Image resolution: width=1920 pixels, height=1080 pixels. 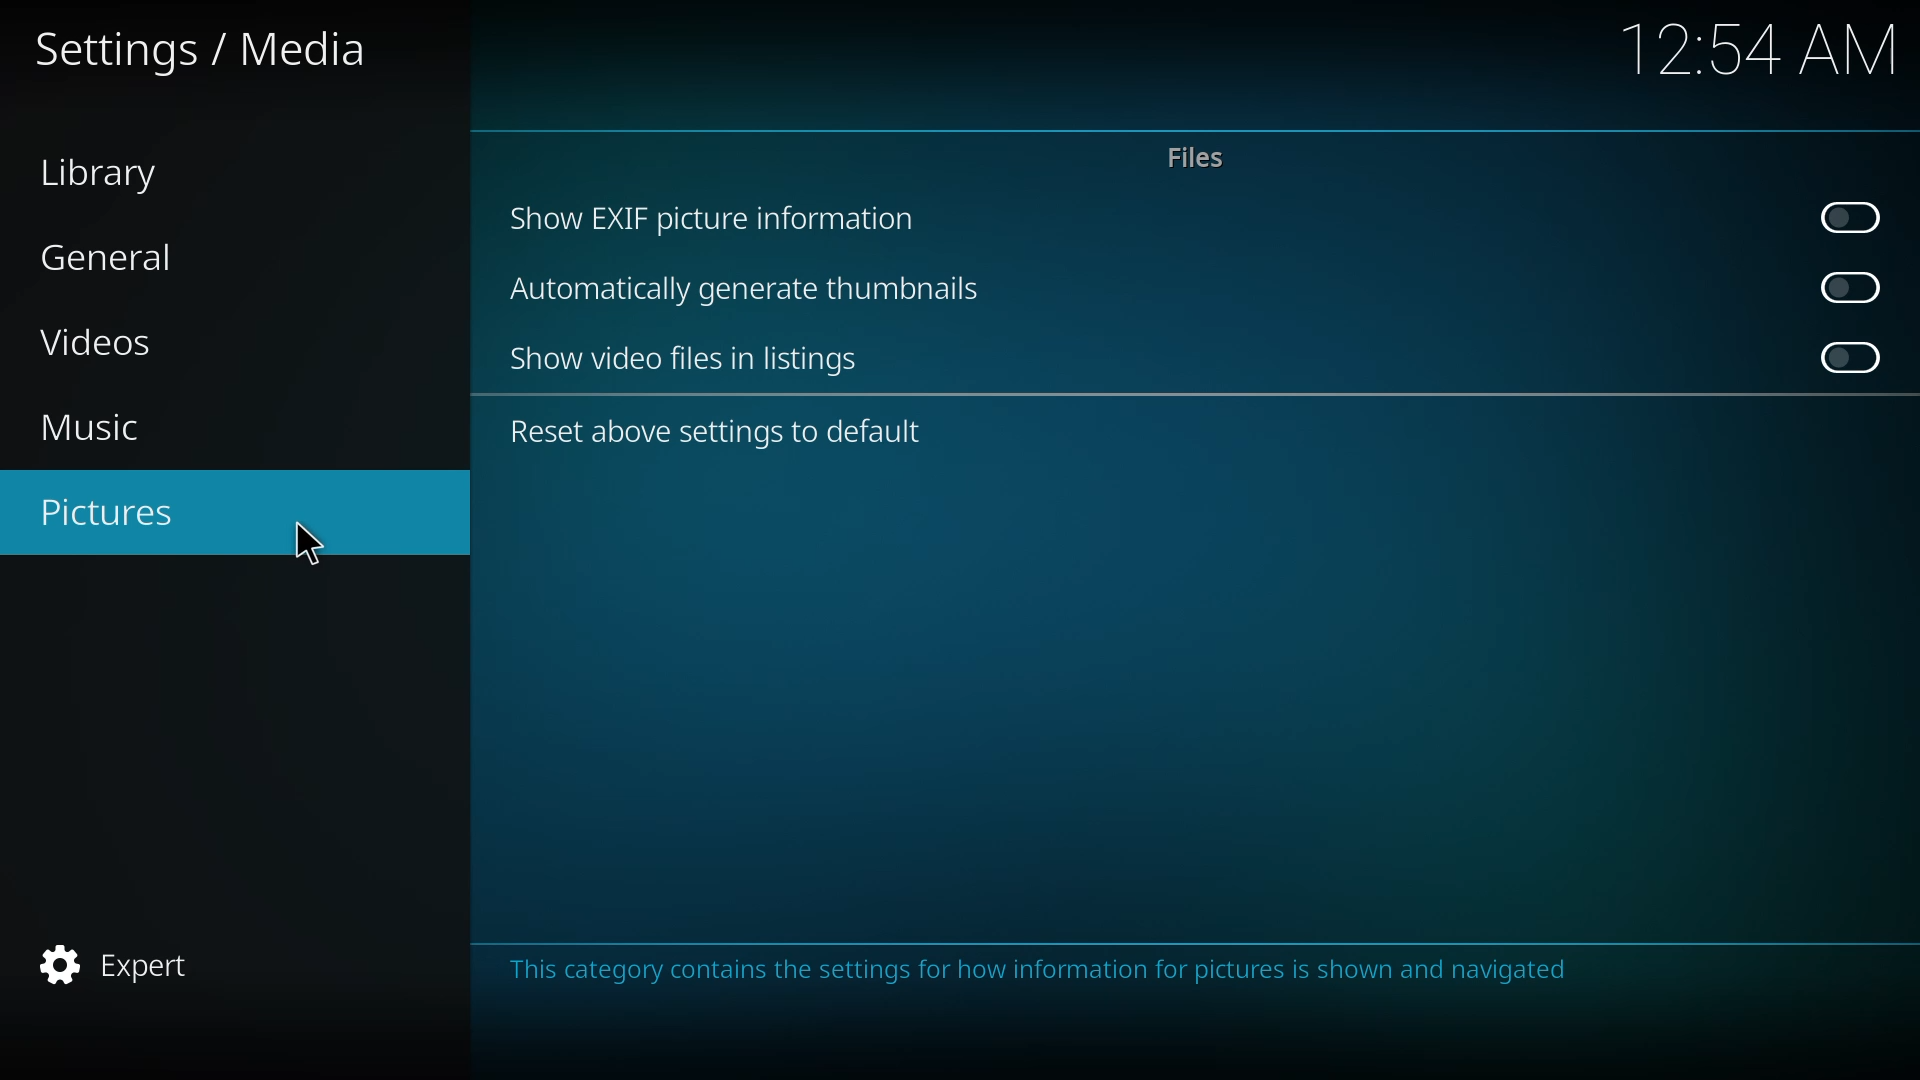 What do you see at coordinates (748, 291) in the screenshot?
I see `automatically generate thumbnails` at bounding box center [748, 291].